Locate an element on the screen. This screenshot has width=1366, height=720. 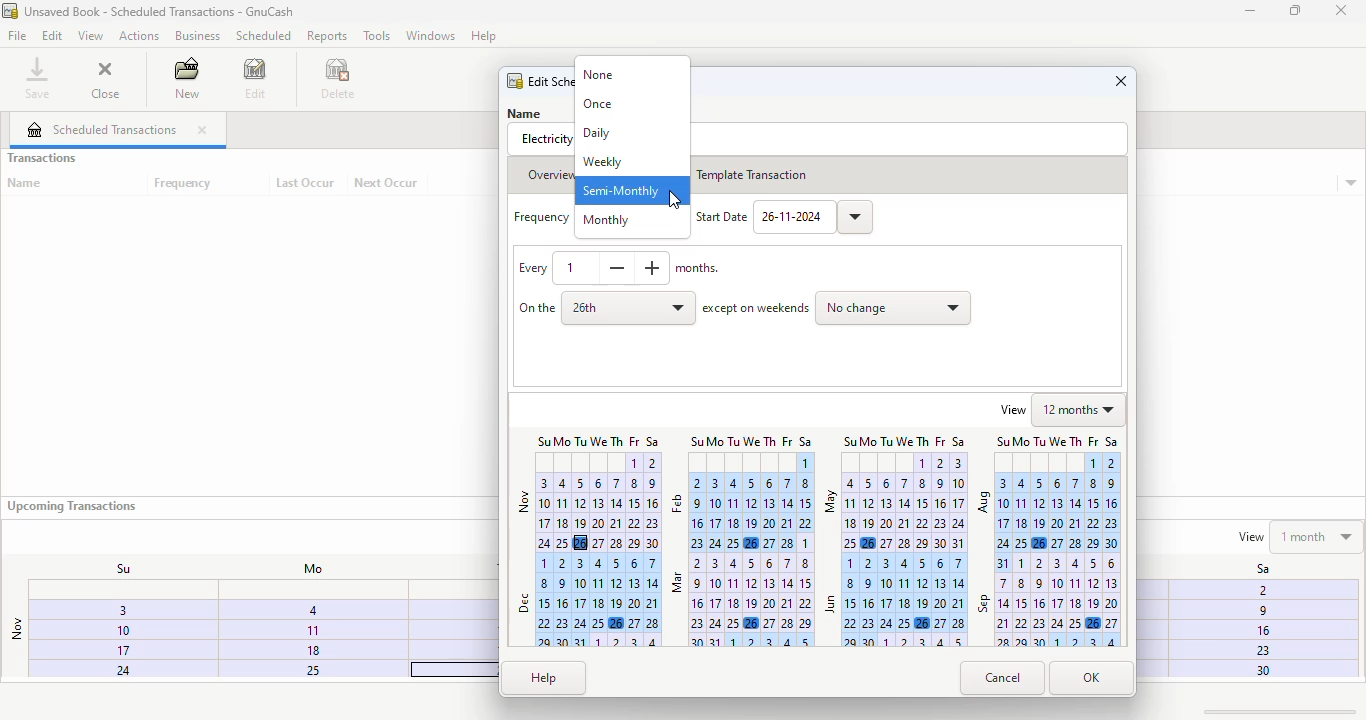
logo is located at coordinates (10, 10).